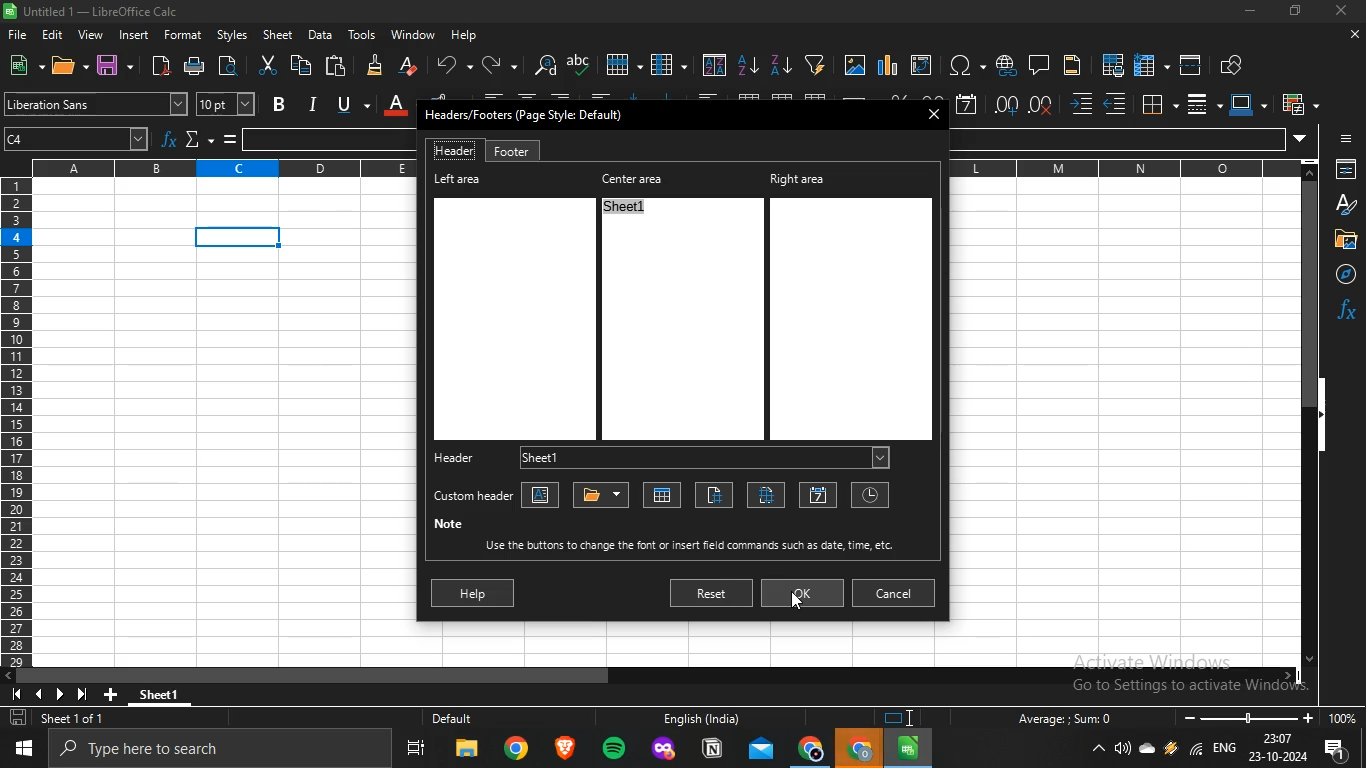  What do you see at coordinates (232, 65) in the screenshot?
I see `toggle print preview` at bounding box center [232, 65].